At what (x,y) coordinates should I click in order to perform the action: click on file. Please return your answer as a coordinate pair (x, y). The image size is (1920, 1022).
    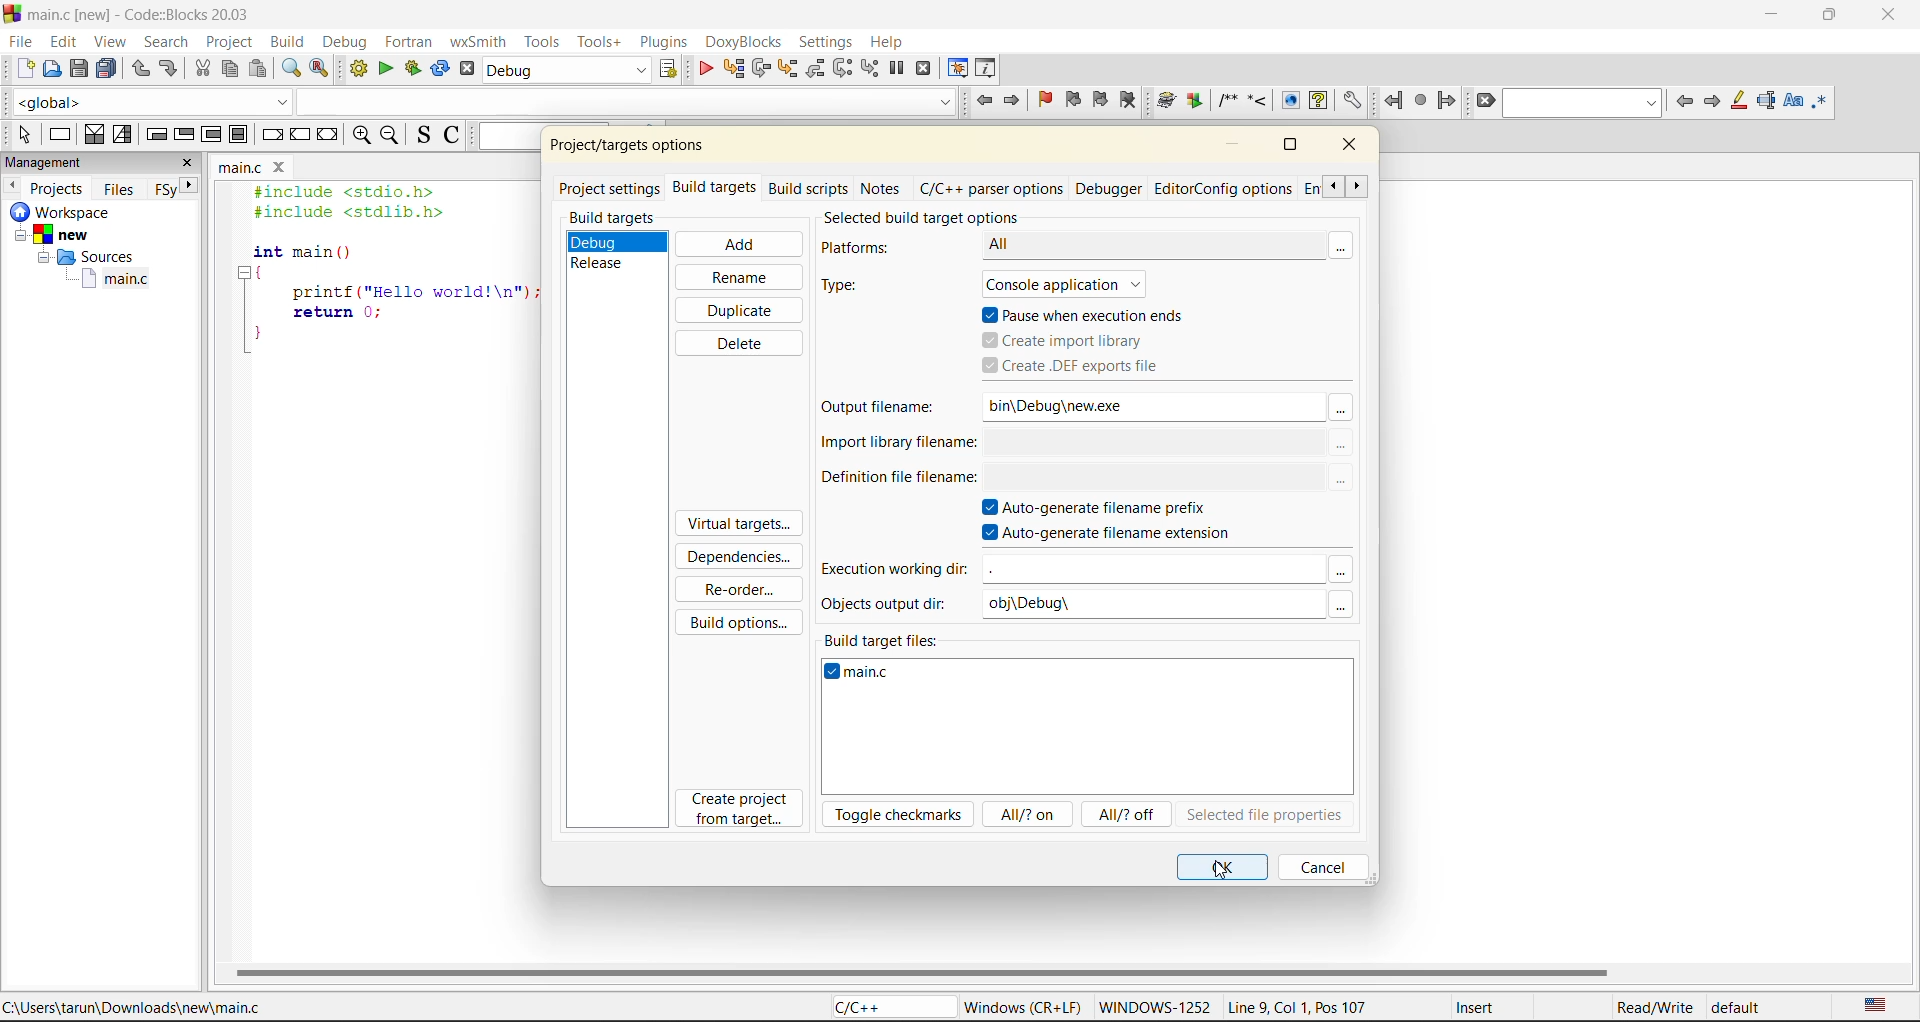
    Looking at the image, I should click on (22, 45).